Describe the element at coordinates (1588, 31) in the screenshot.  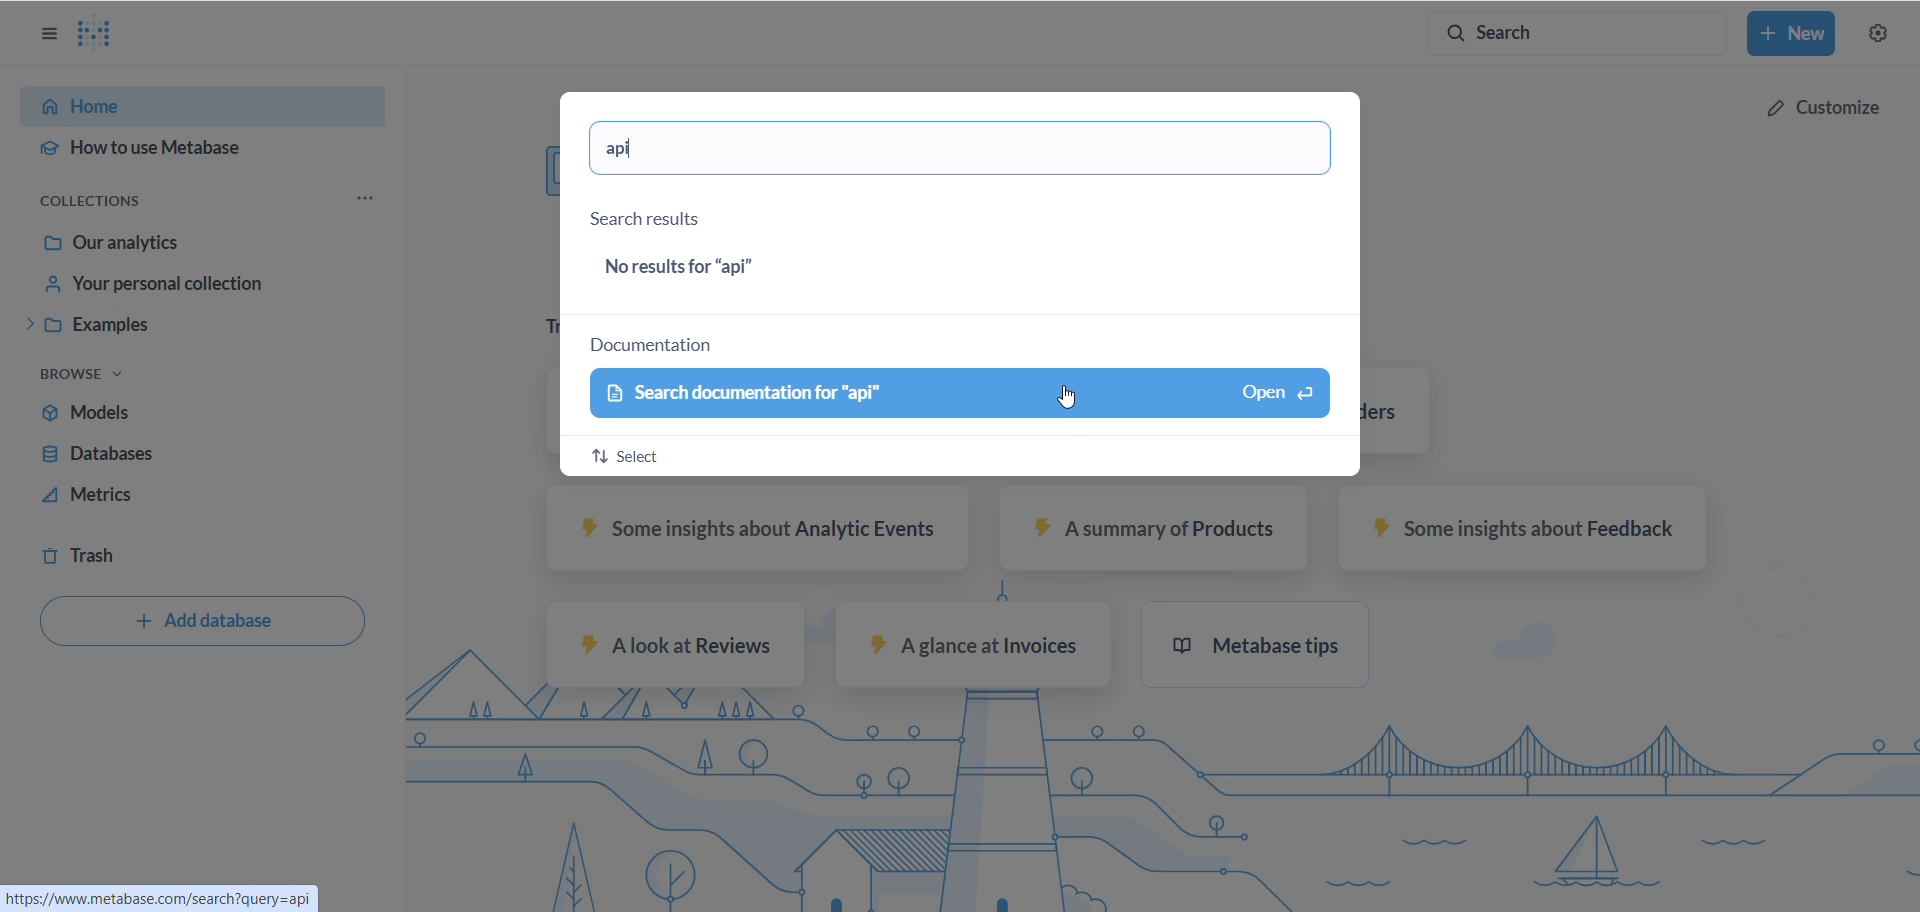
I see `search button` at that location.